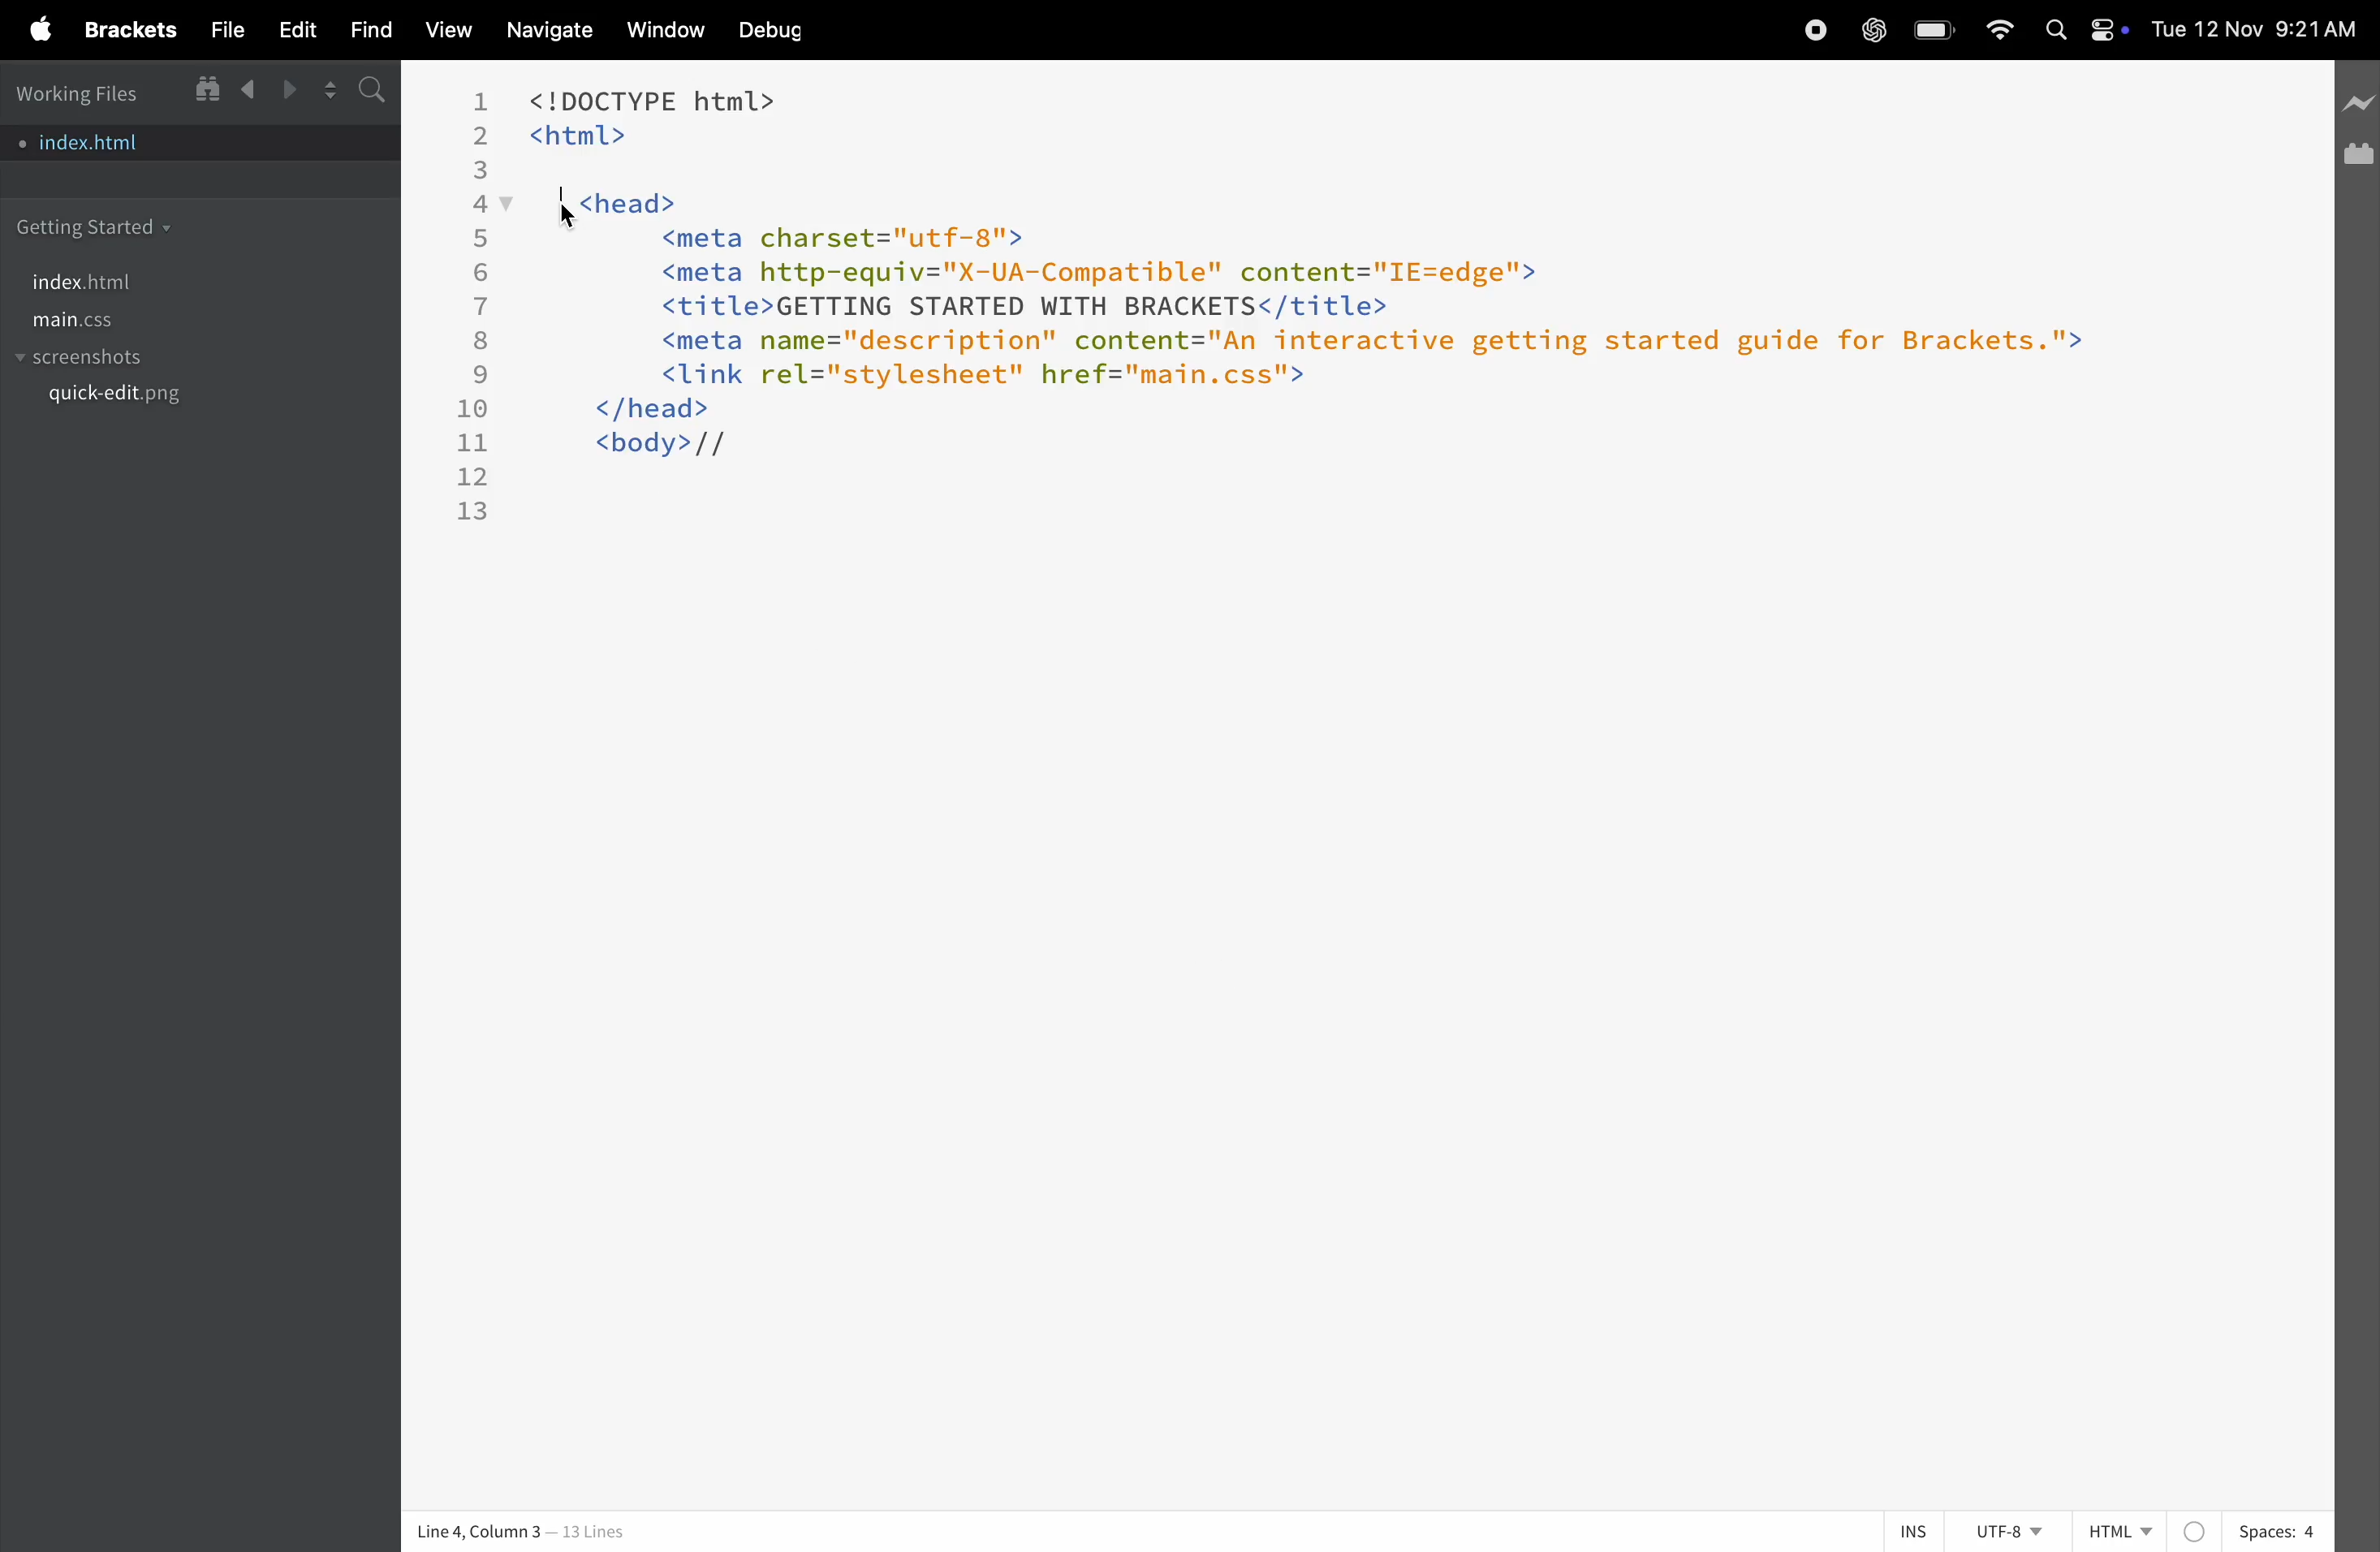 This screenshot has width=2380, height=1552. What do you see at coordinates (1933, 31) in the screenshot?
I see `battery` at bounding box center [1933, 31].